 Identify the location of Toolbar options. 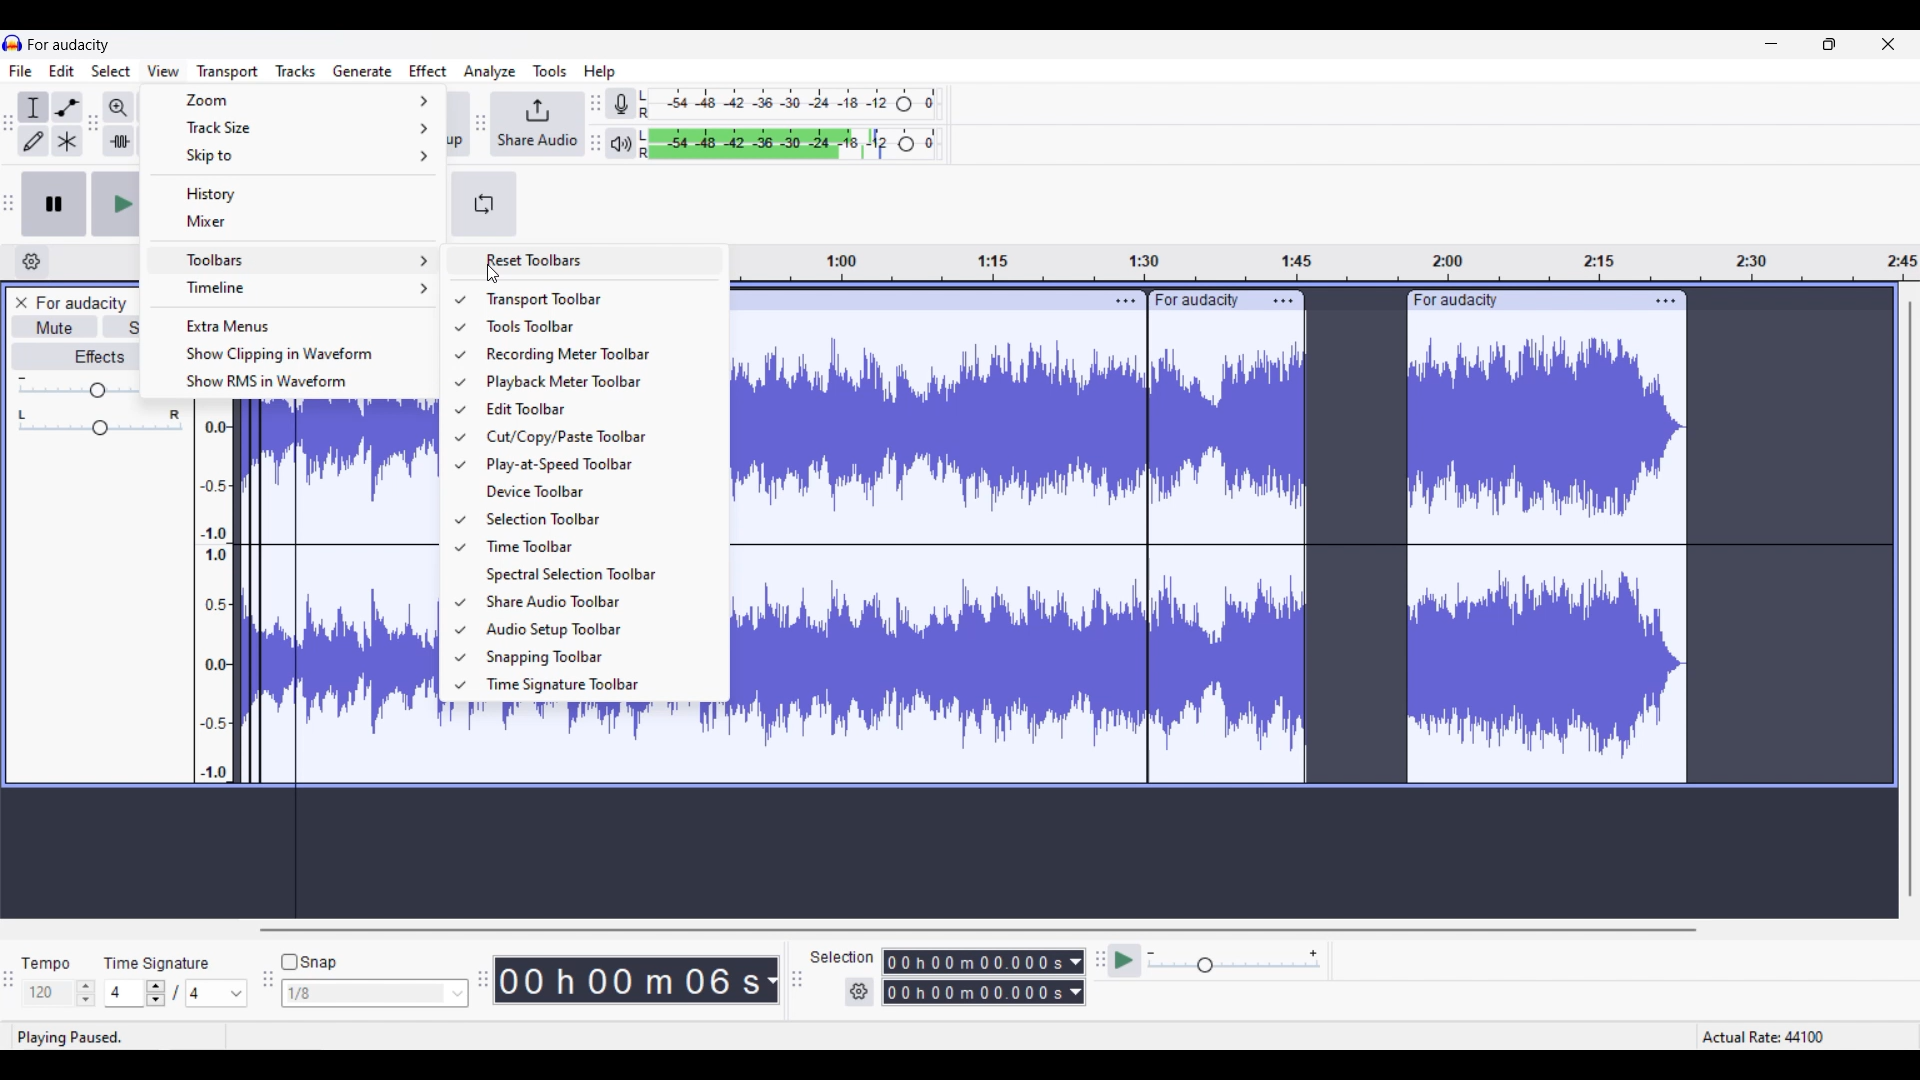
(293, 260).